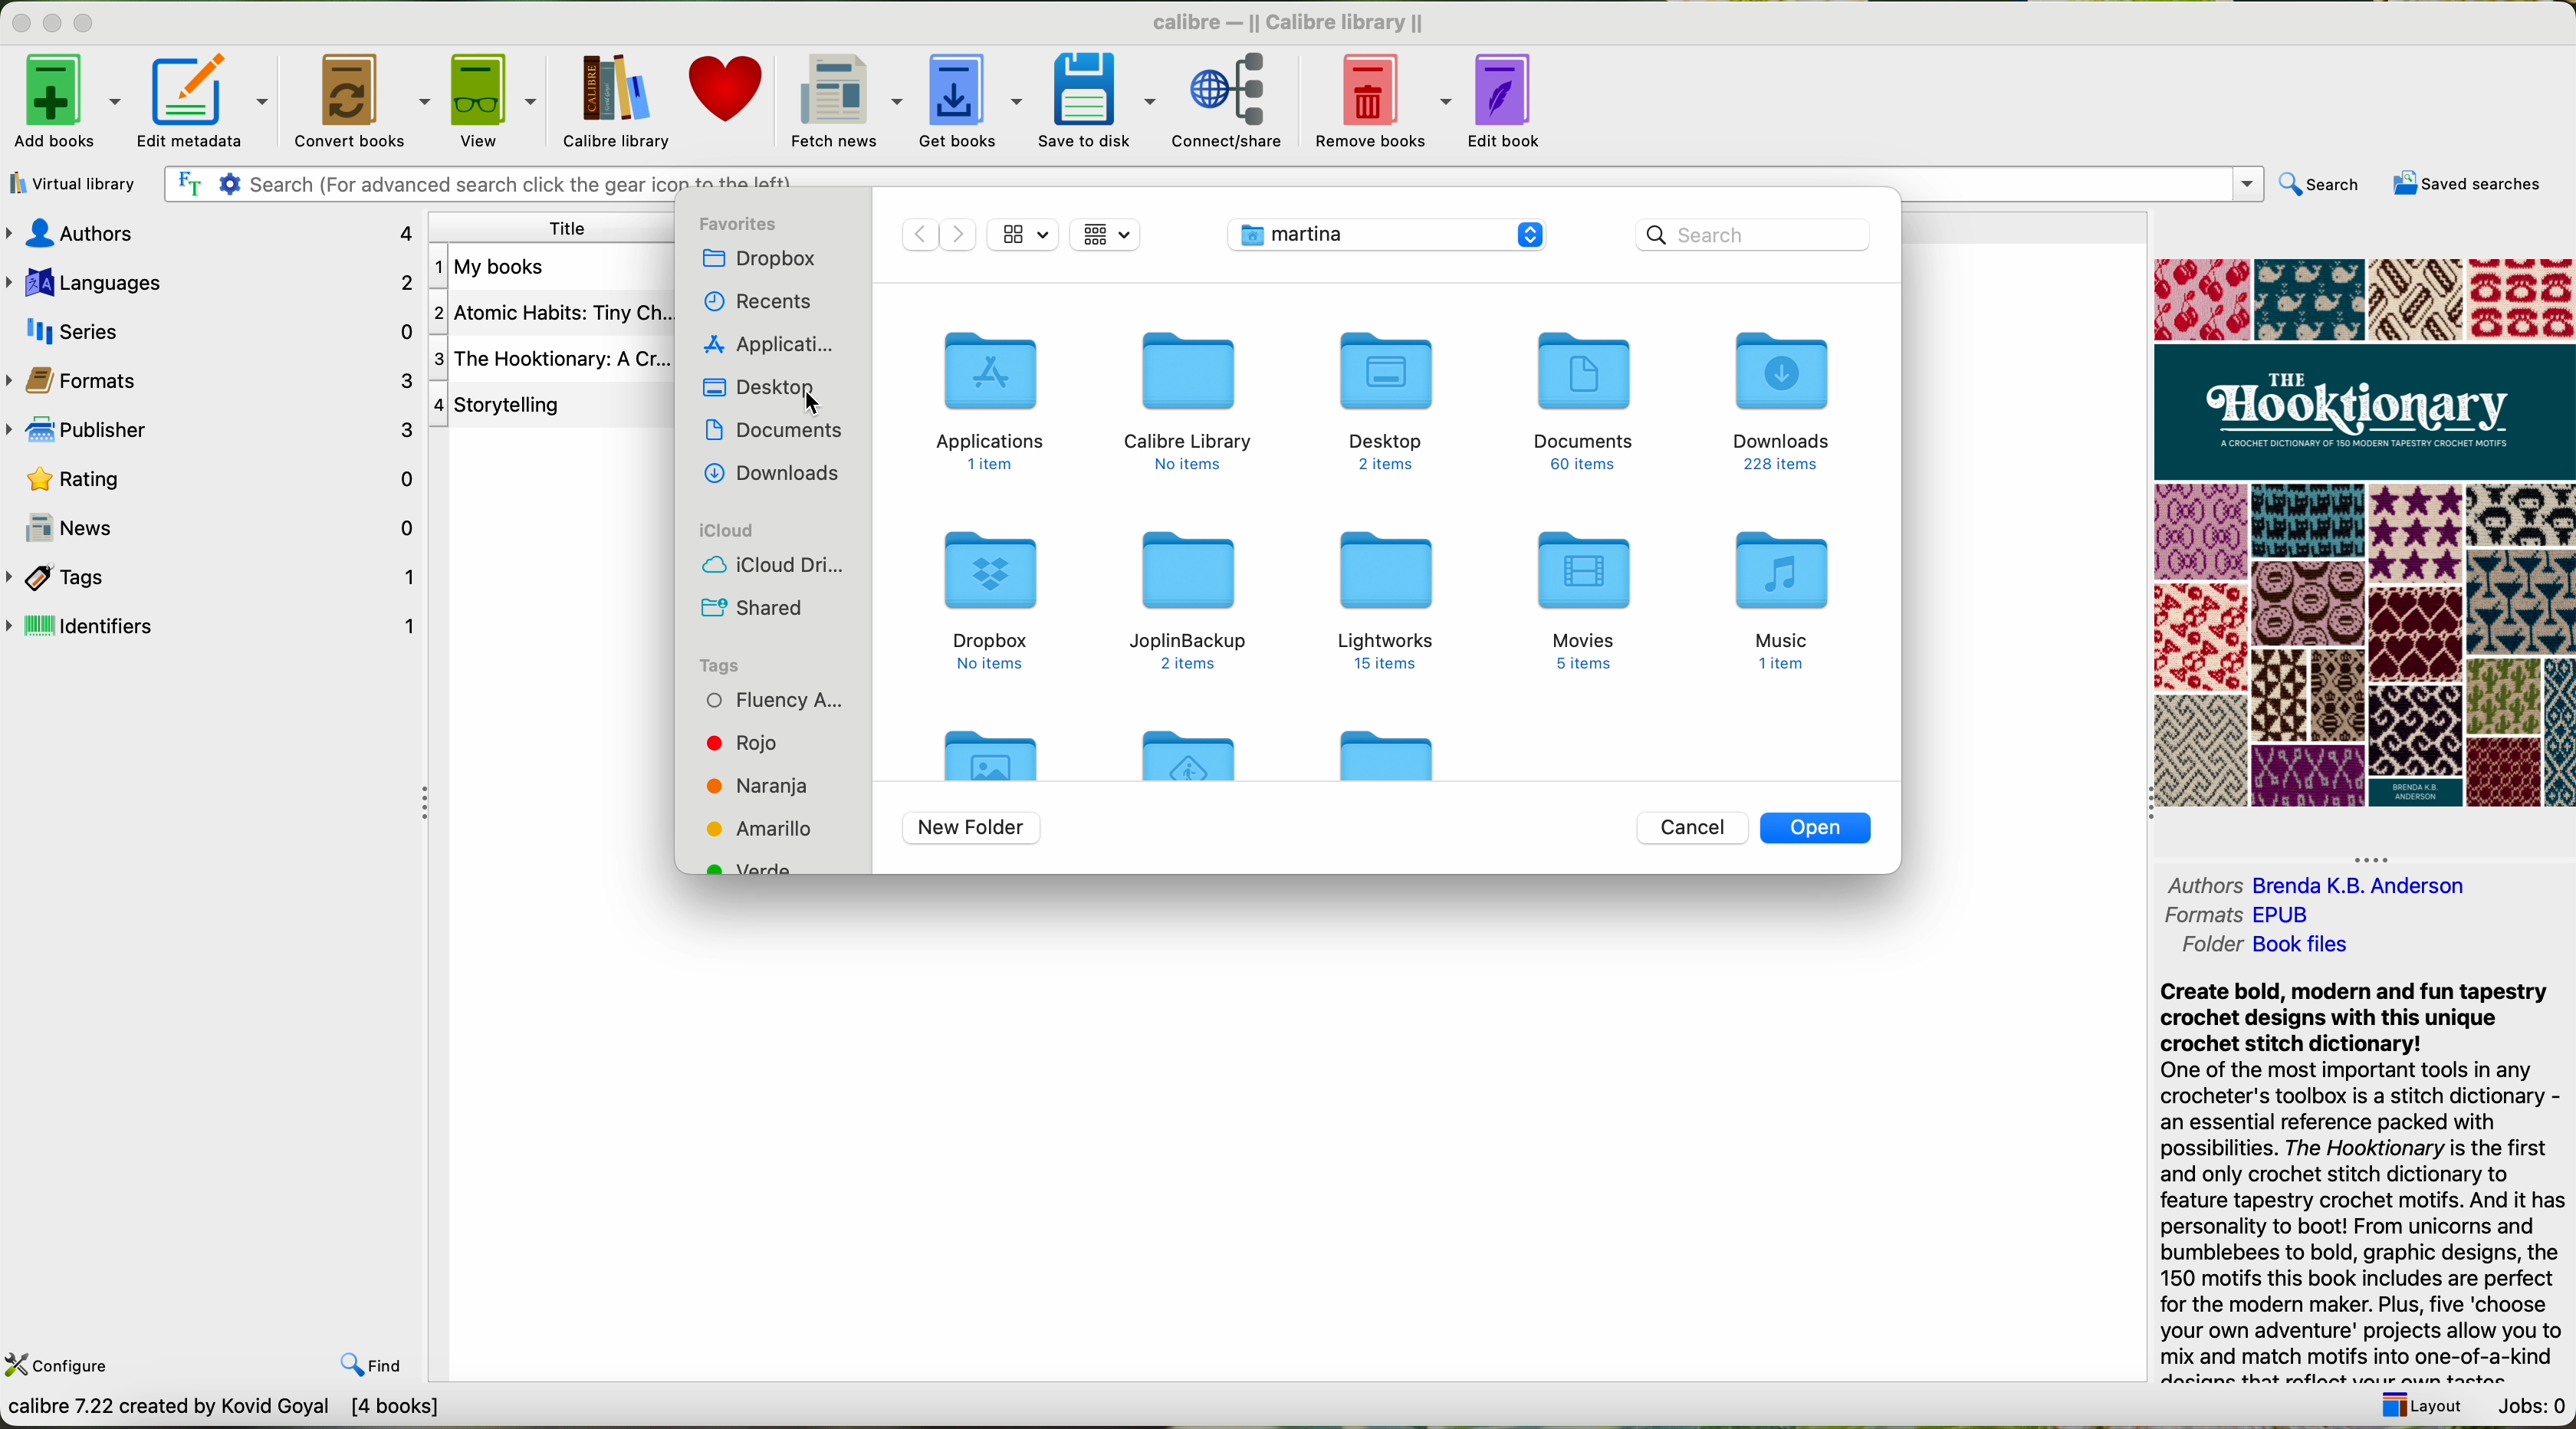  Describe the element at coordinates (1384, 235) in the screenshot. I see `location` at that location.